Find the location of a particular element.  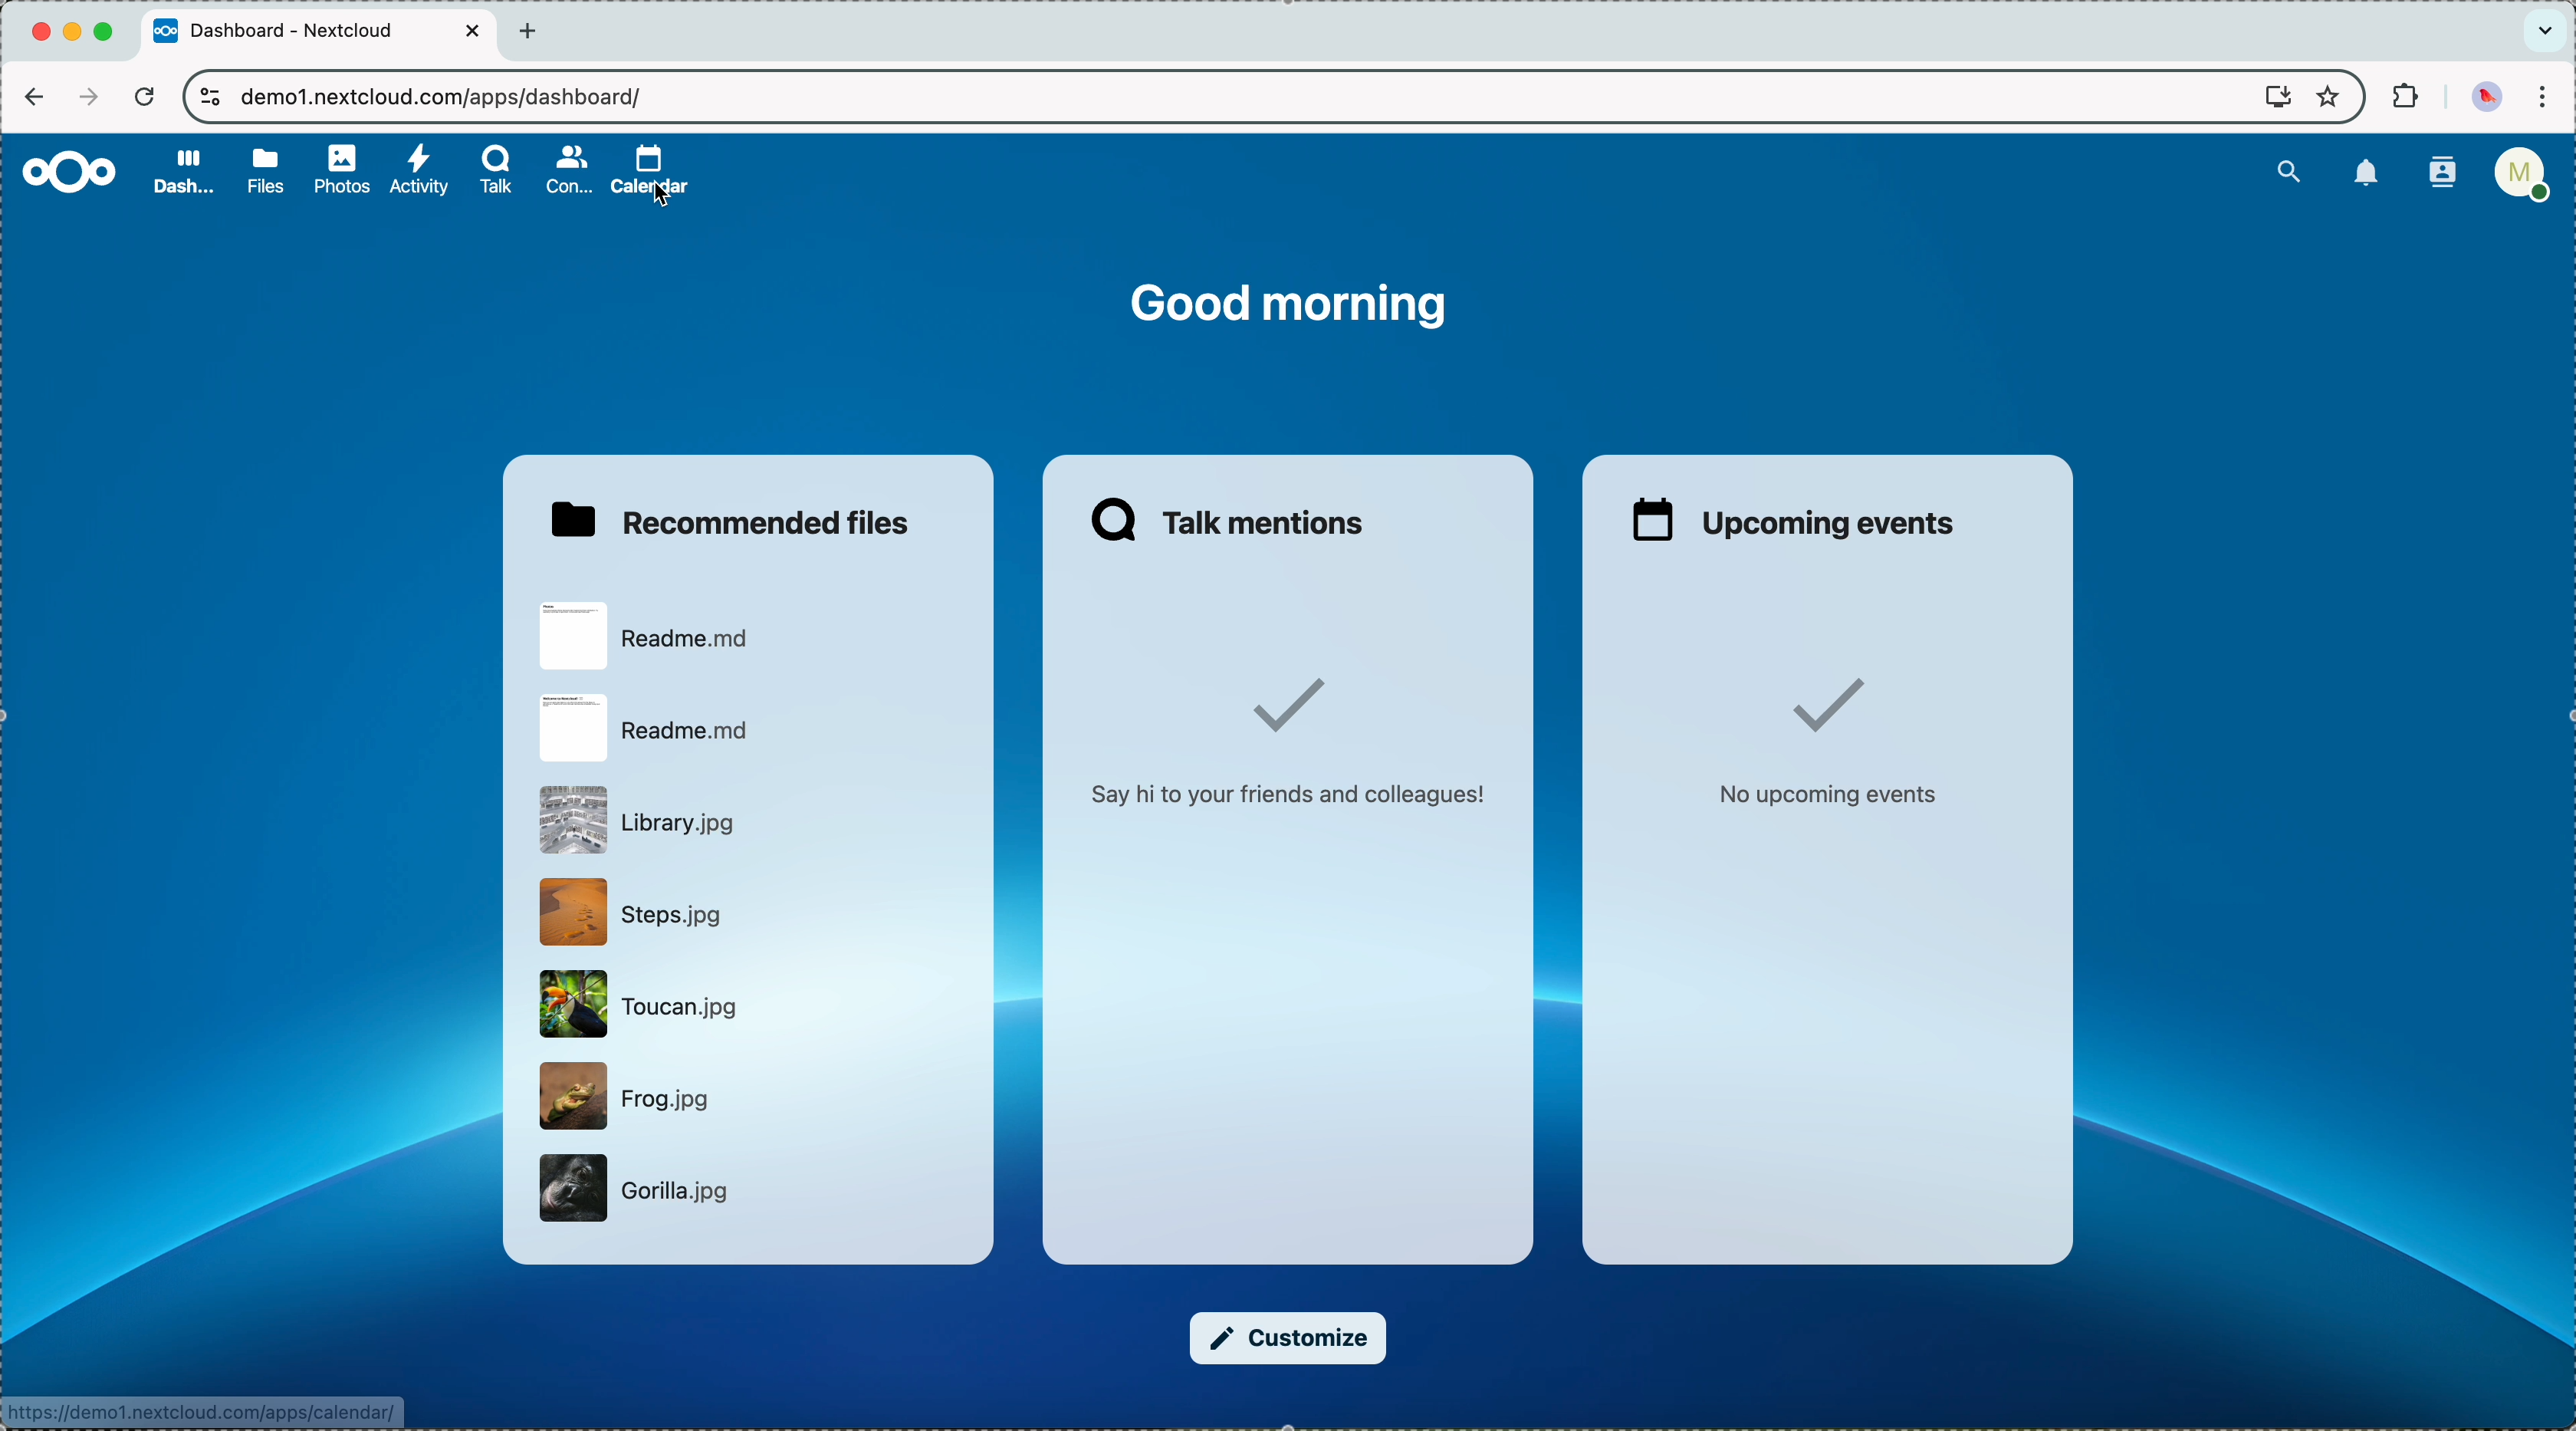

file is located at coordinates (641, 822).